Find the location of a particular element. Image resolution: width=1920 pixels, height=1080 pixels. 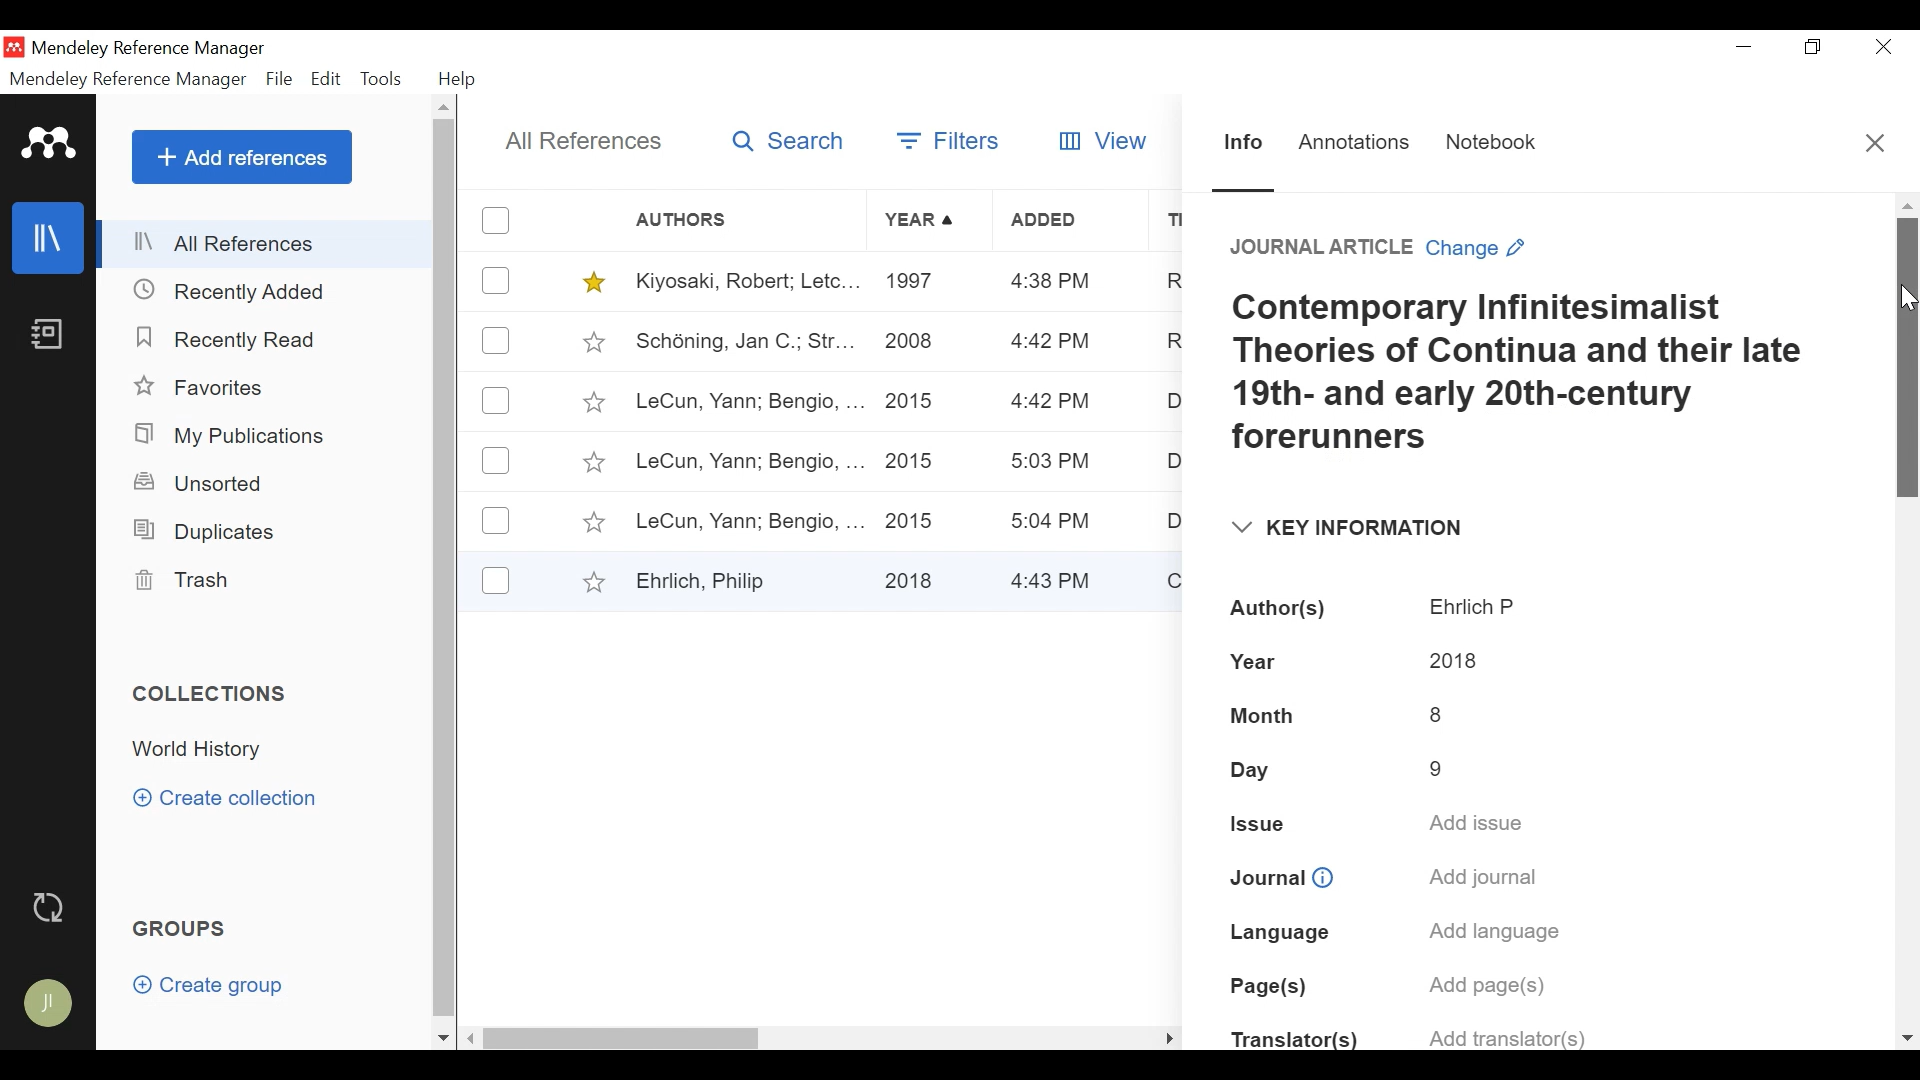

JOURNAL ARTICLE is located at coordinates (1311, 249).